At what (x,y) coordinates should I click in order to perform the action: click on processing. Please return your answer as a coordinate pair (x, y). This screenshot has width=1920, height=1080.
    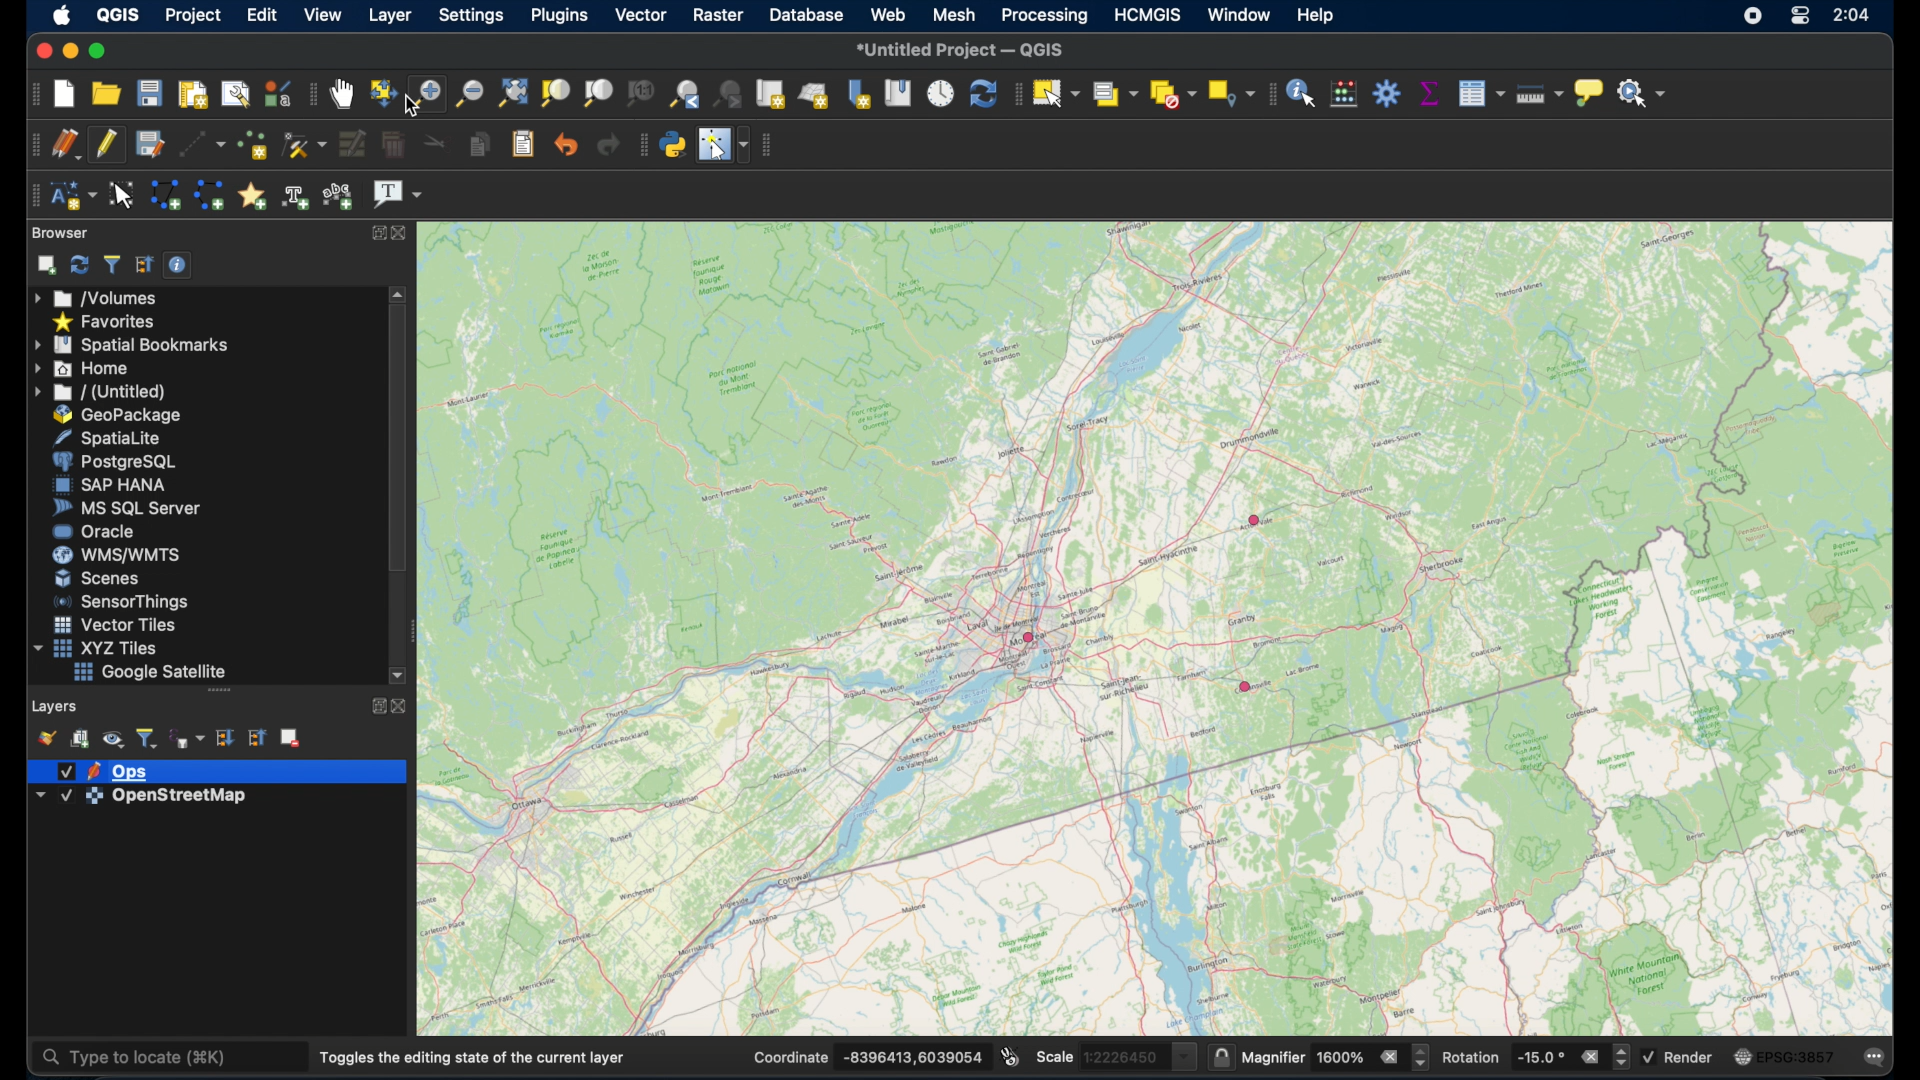
    Looking at the image, I should click on (1045, 17).